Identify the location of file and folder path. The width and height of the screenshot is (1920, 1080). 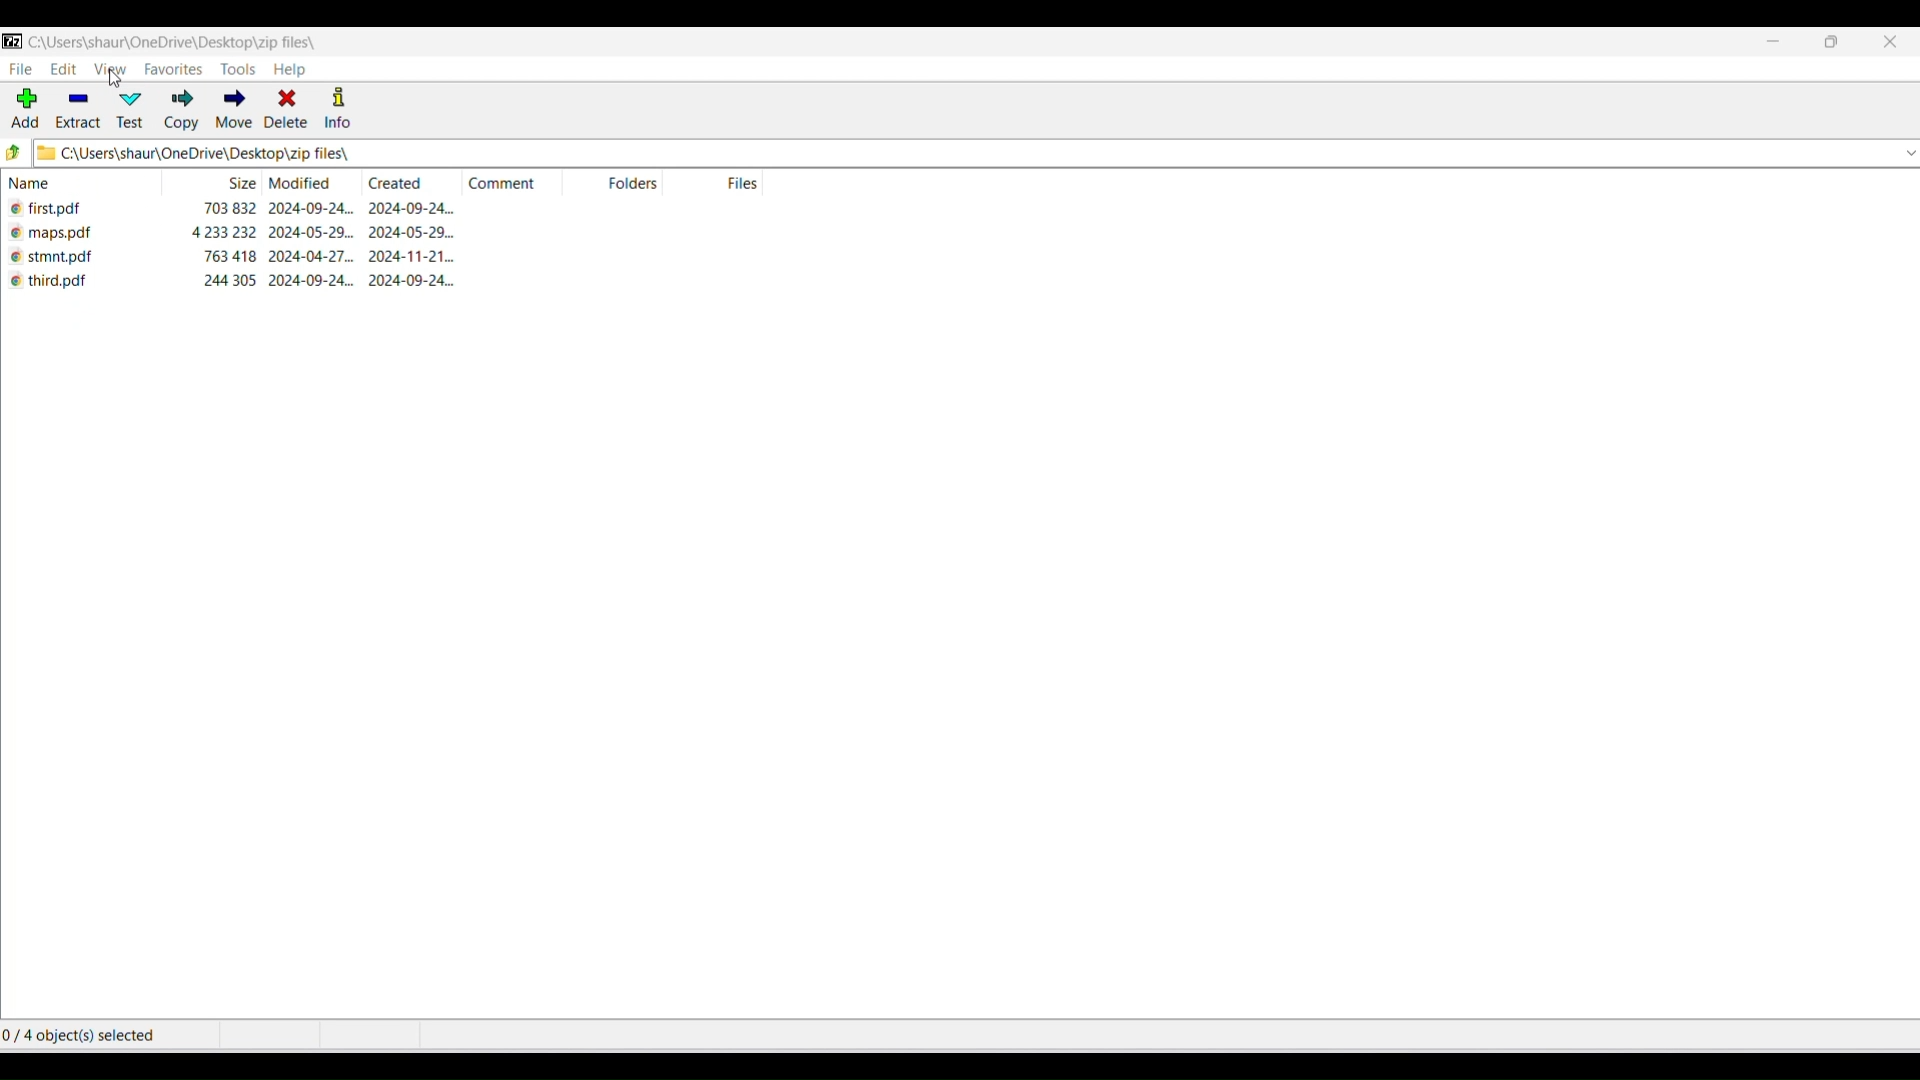
(961, 155).